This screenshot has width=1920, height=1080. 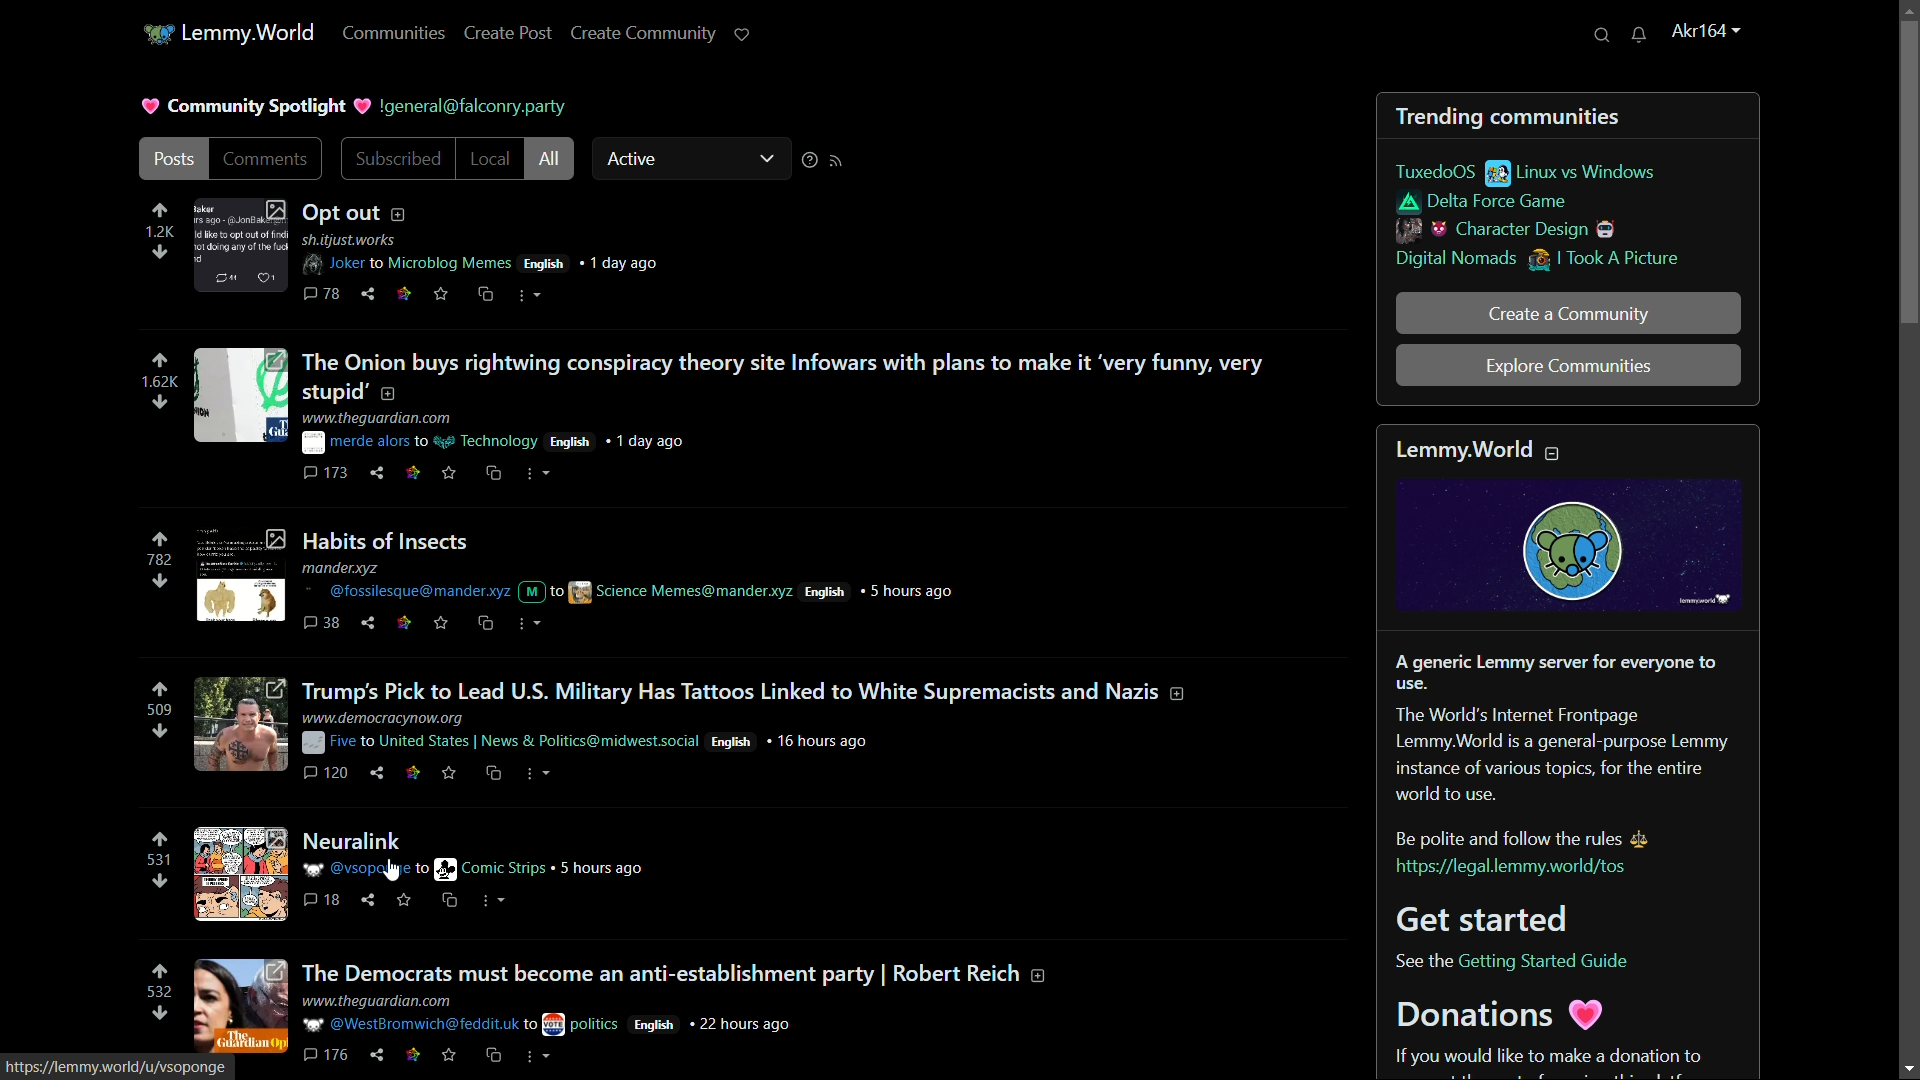 What do you see at coordinates (538, 775) in the screenshot?
I see `more` at bounding box center [538, 775].